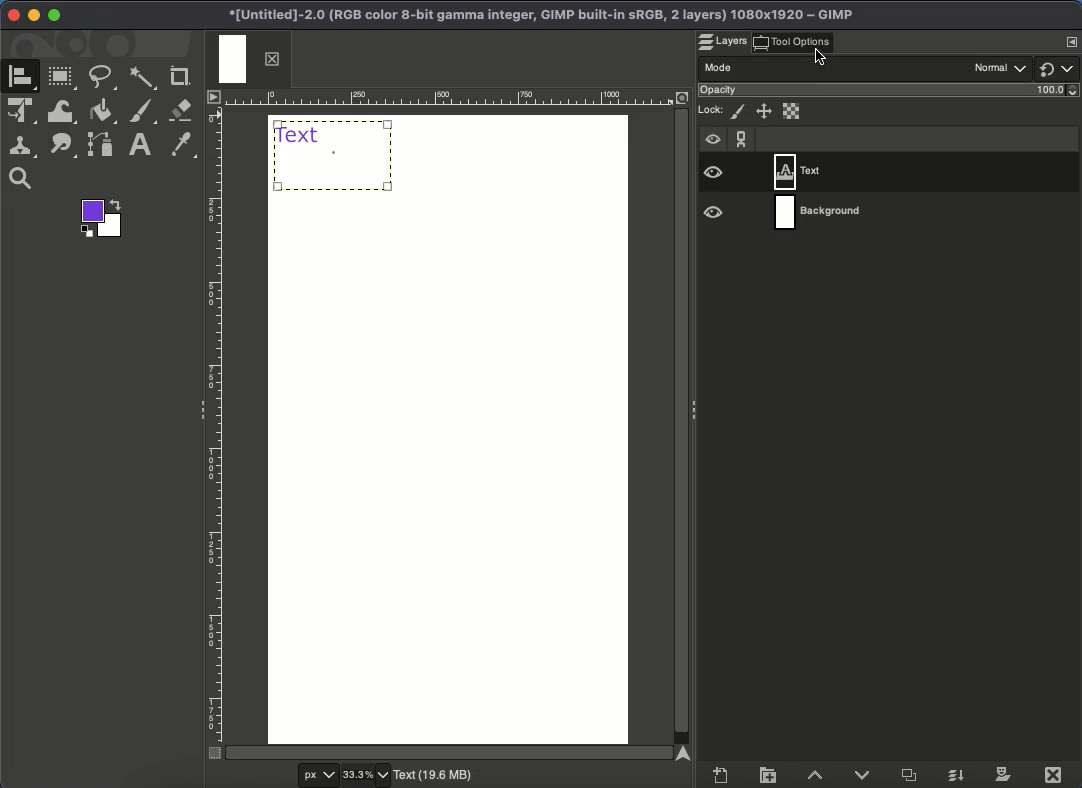 The image size is (1082, 788). Describe the element at coordinates (24, 113) in the screenshot. I see `Unified transformation` at that location.